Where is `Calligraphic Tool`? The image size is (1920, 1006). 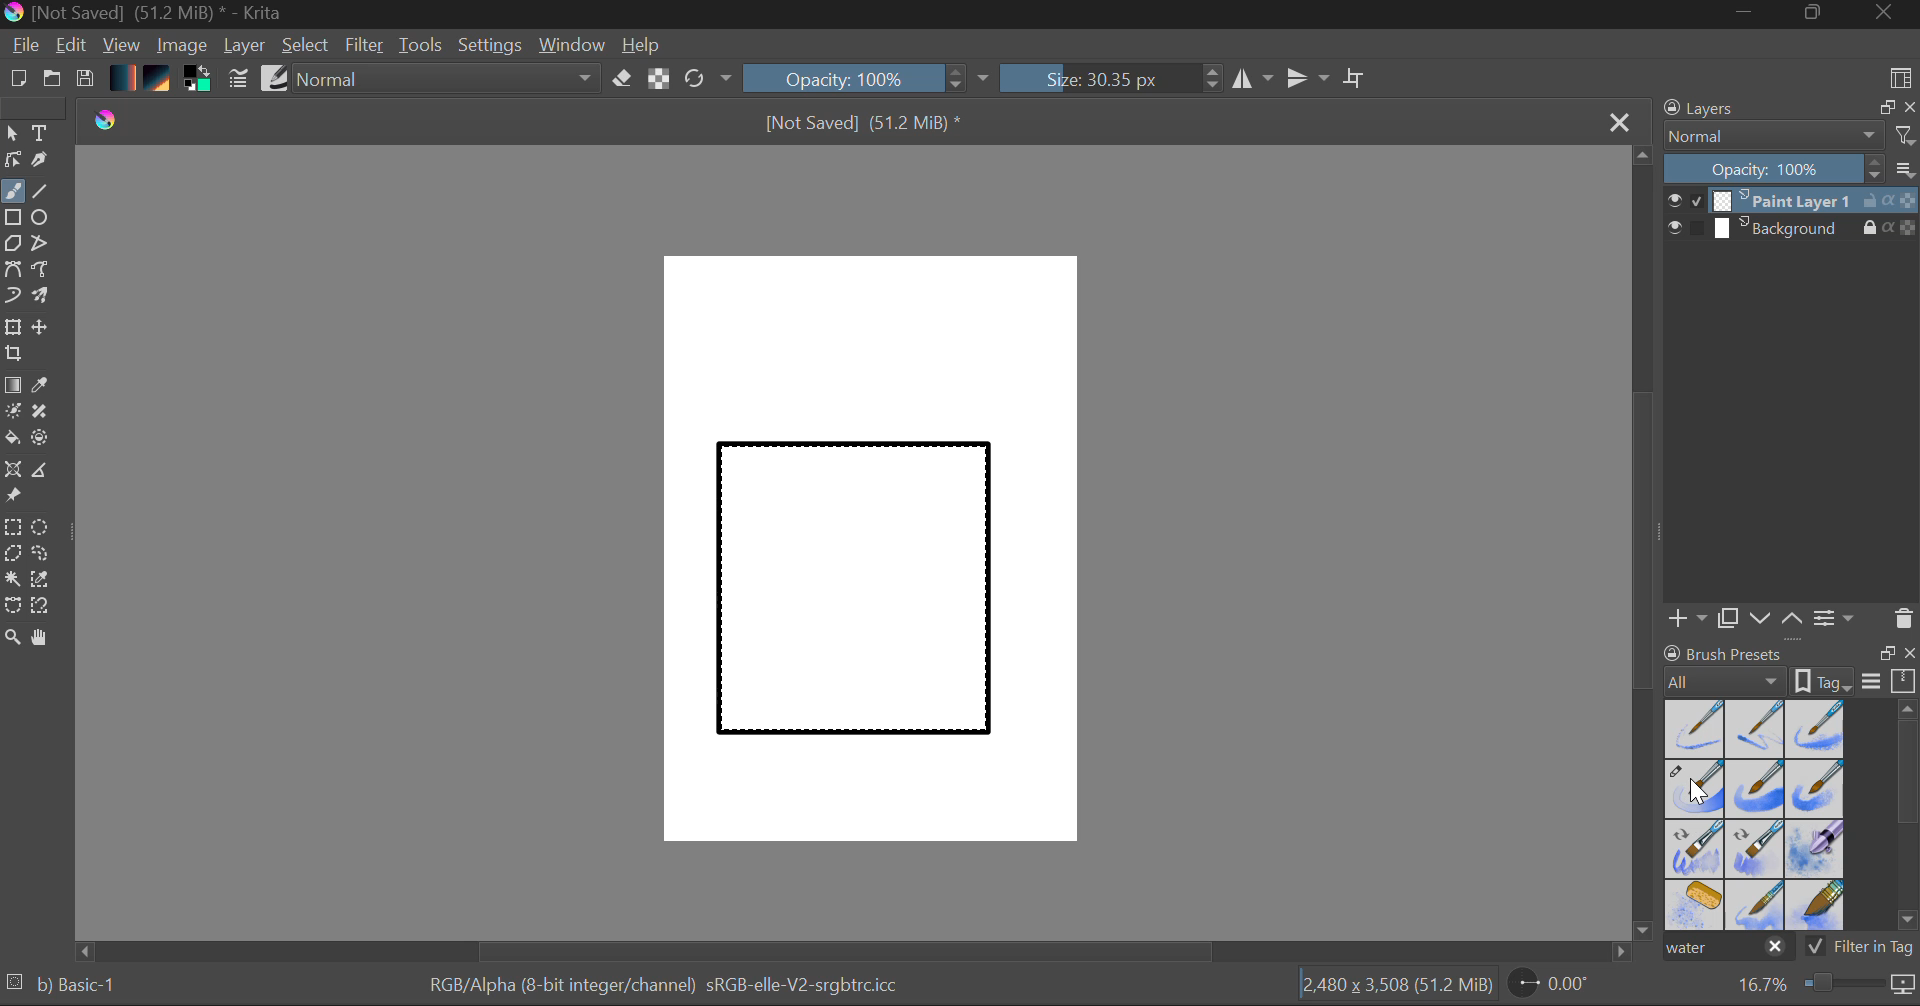
Calligraphic Tool is located at coordinates (47, 164).